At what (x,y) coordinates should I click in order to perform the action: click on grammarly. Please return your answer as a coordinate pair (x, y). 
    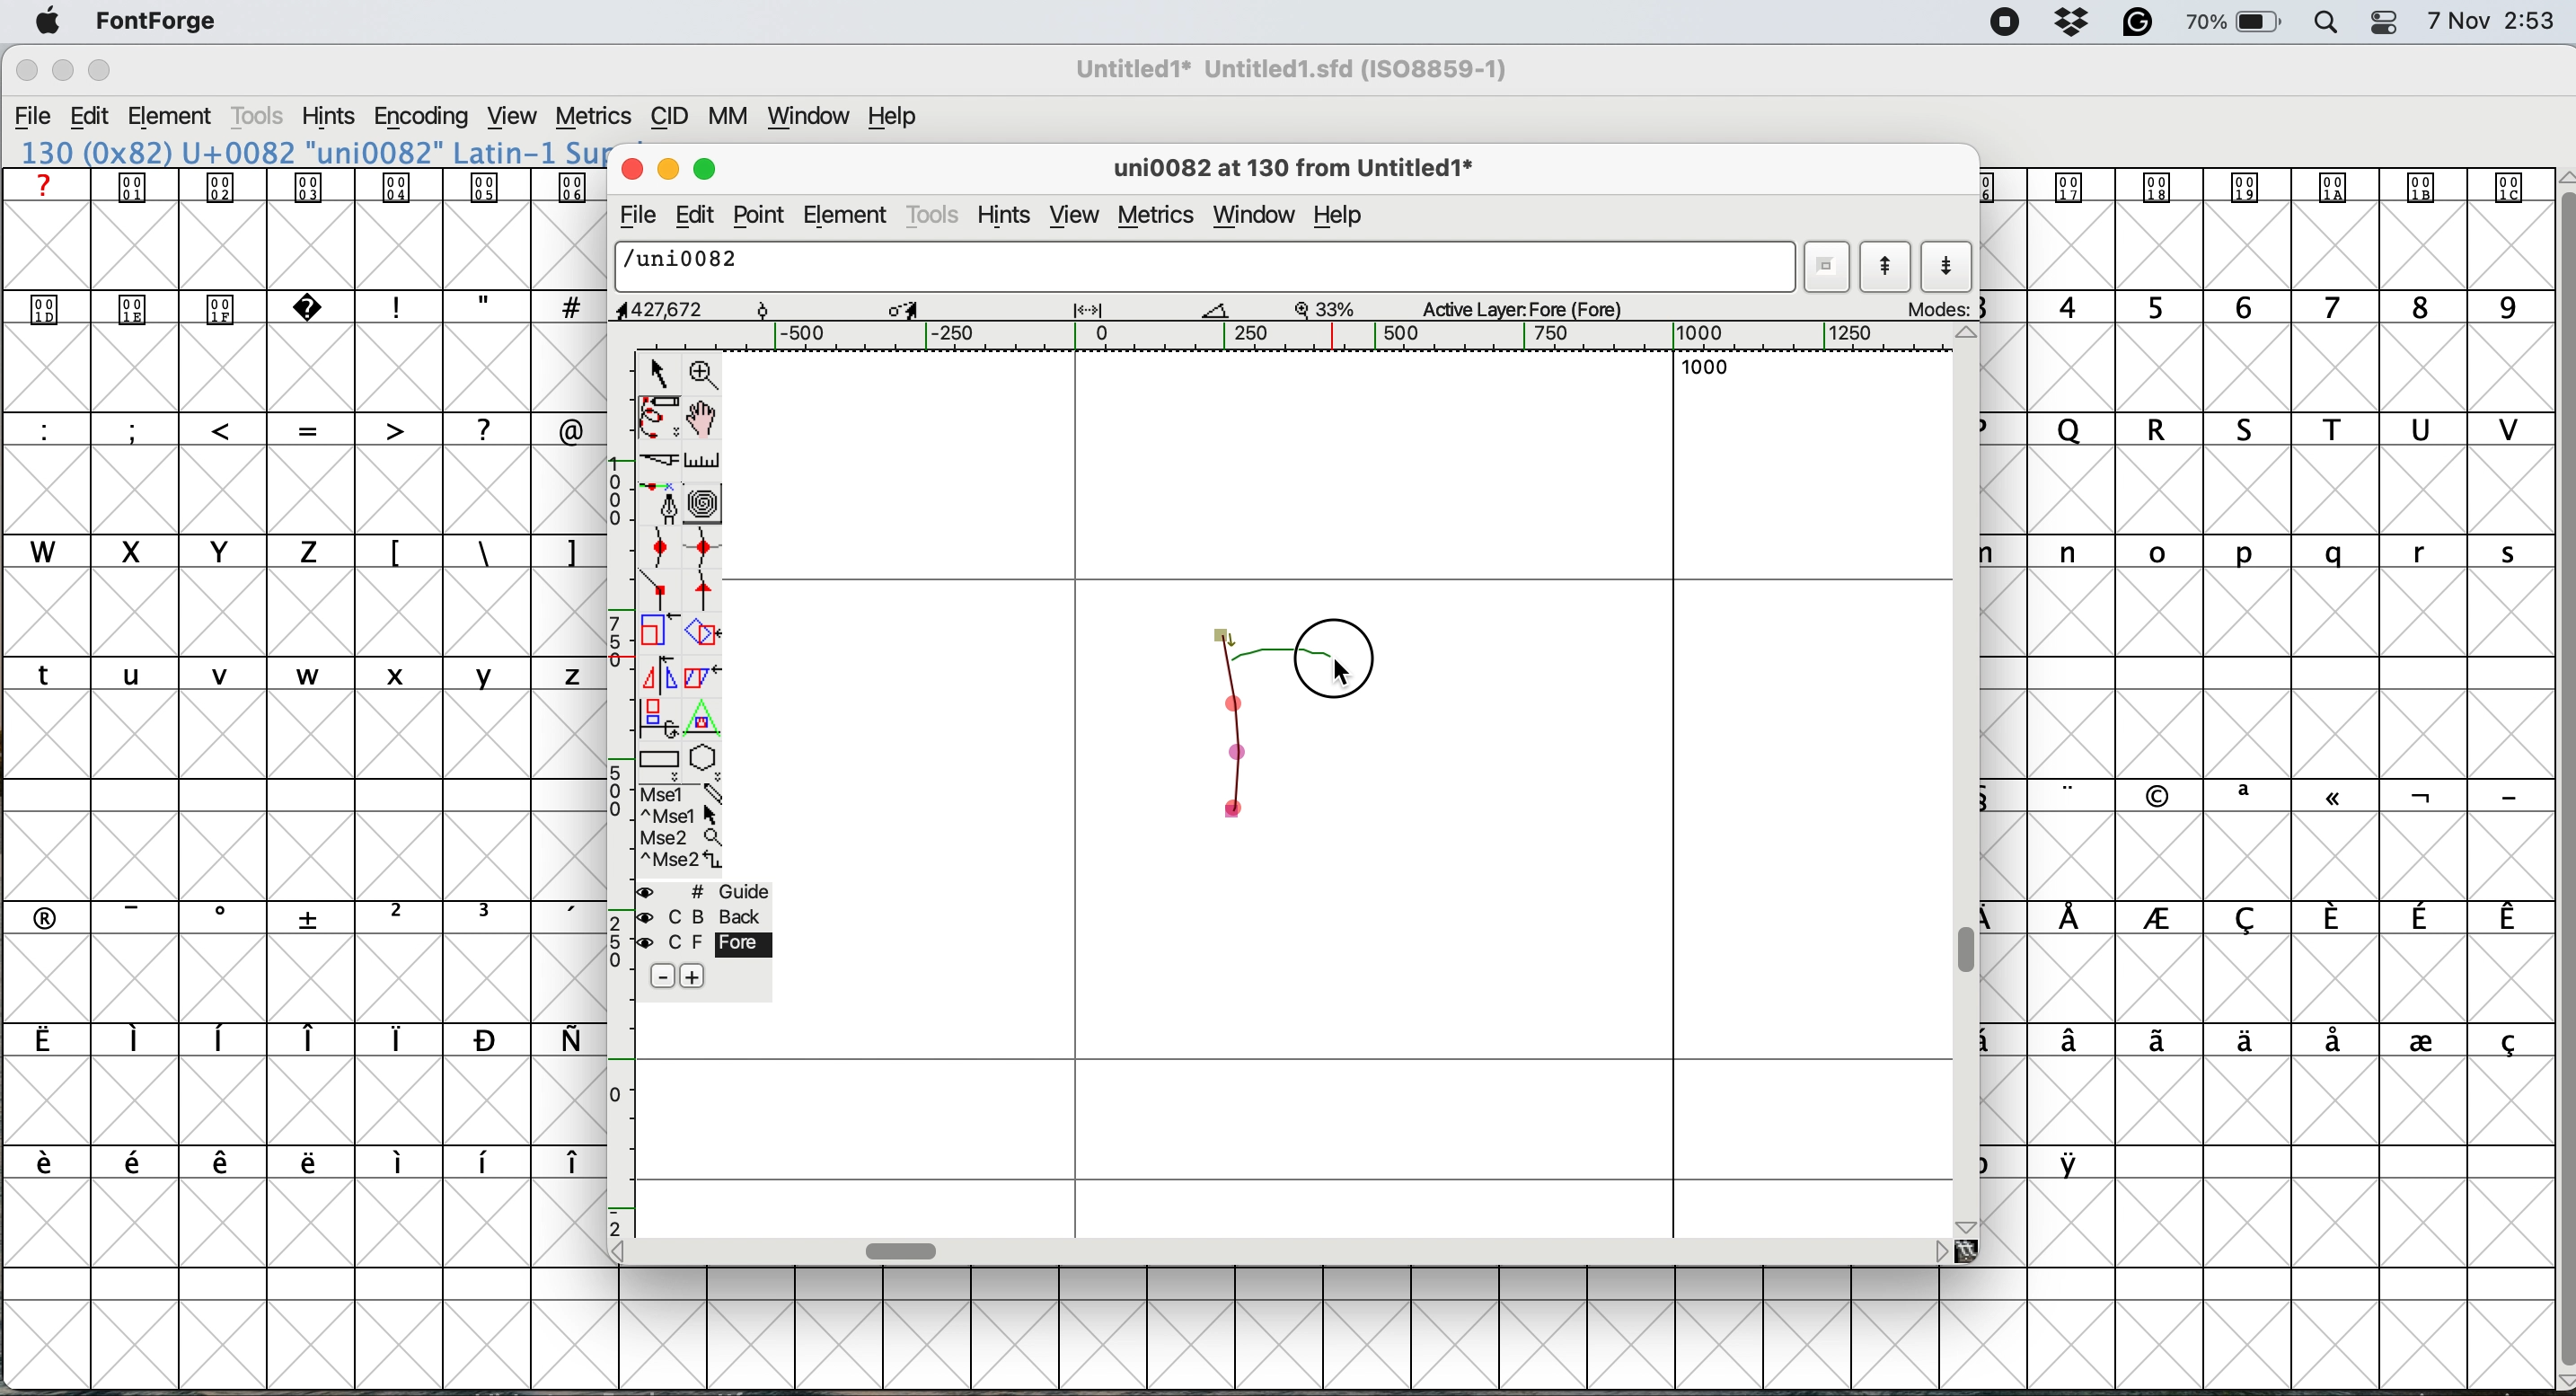
    Looking at the image, I should click on (2138, 22).